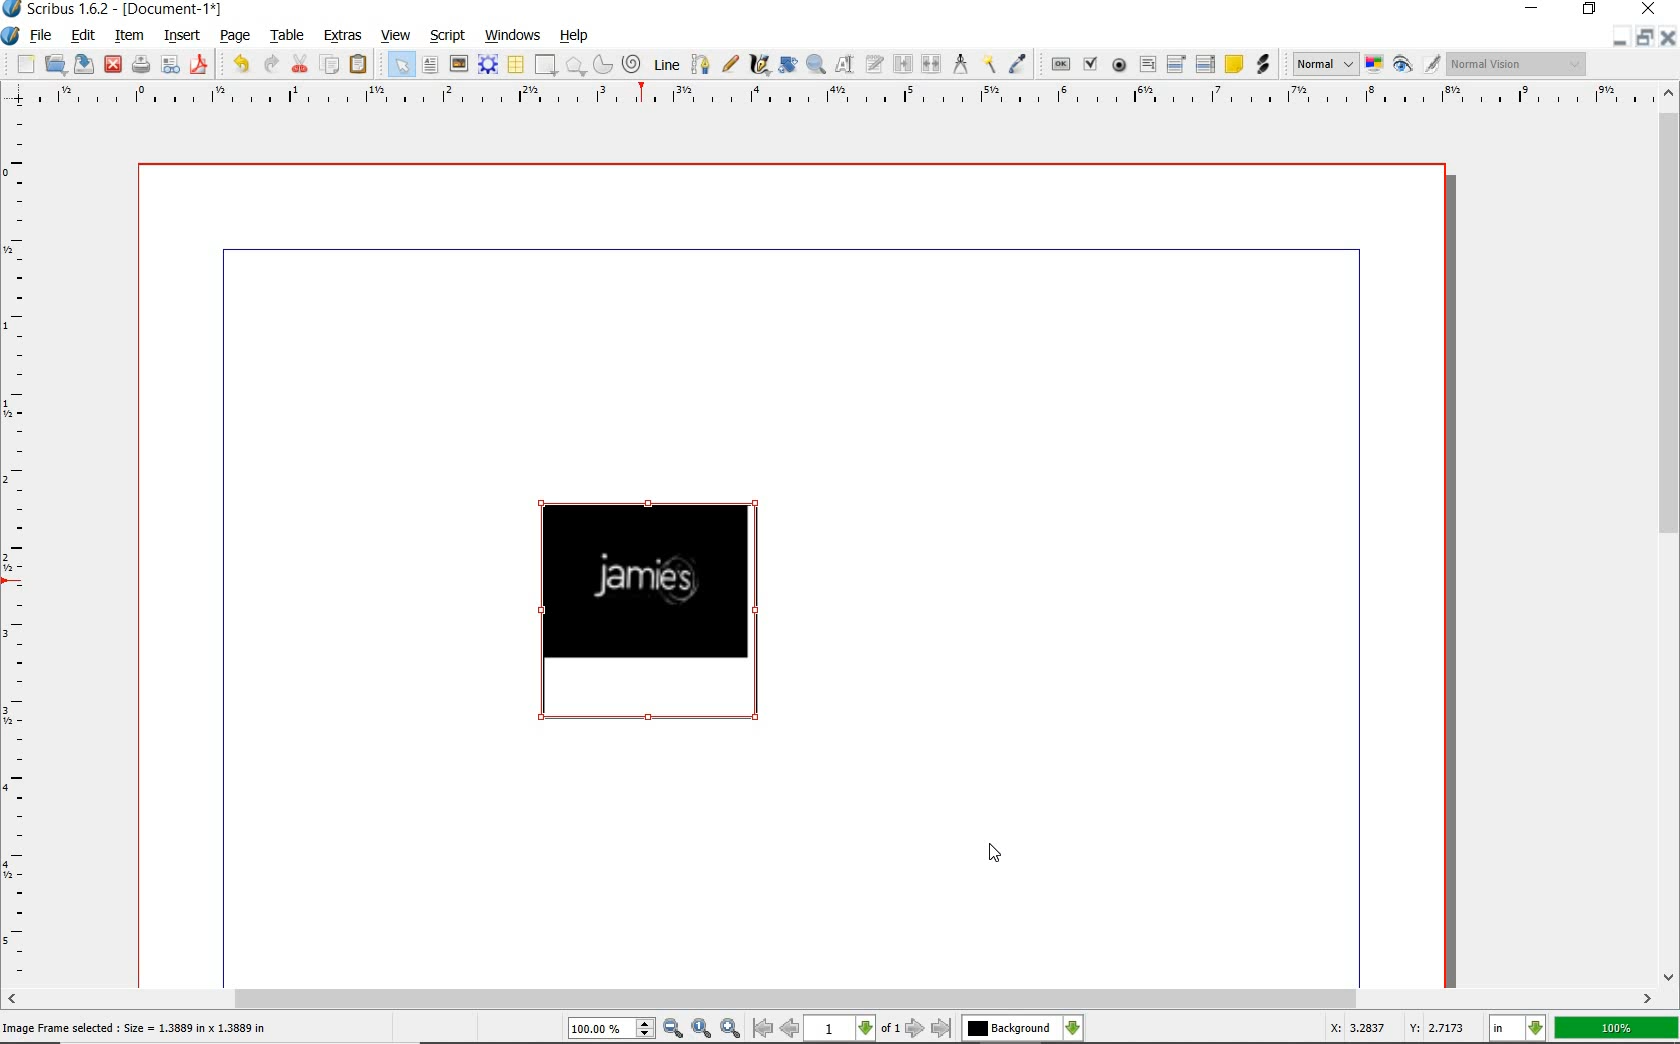  What do you see at coordinates (1324, 66) in the screenshot?
I see `select image preview mode` at bounding box center [1324, 66].